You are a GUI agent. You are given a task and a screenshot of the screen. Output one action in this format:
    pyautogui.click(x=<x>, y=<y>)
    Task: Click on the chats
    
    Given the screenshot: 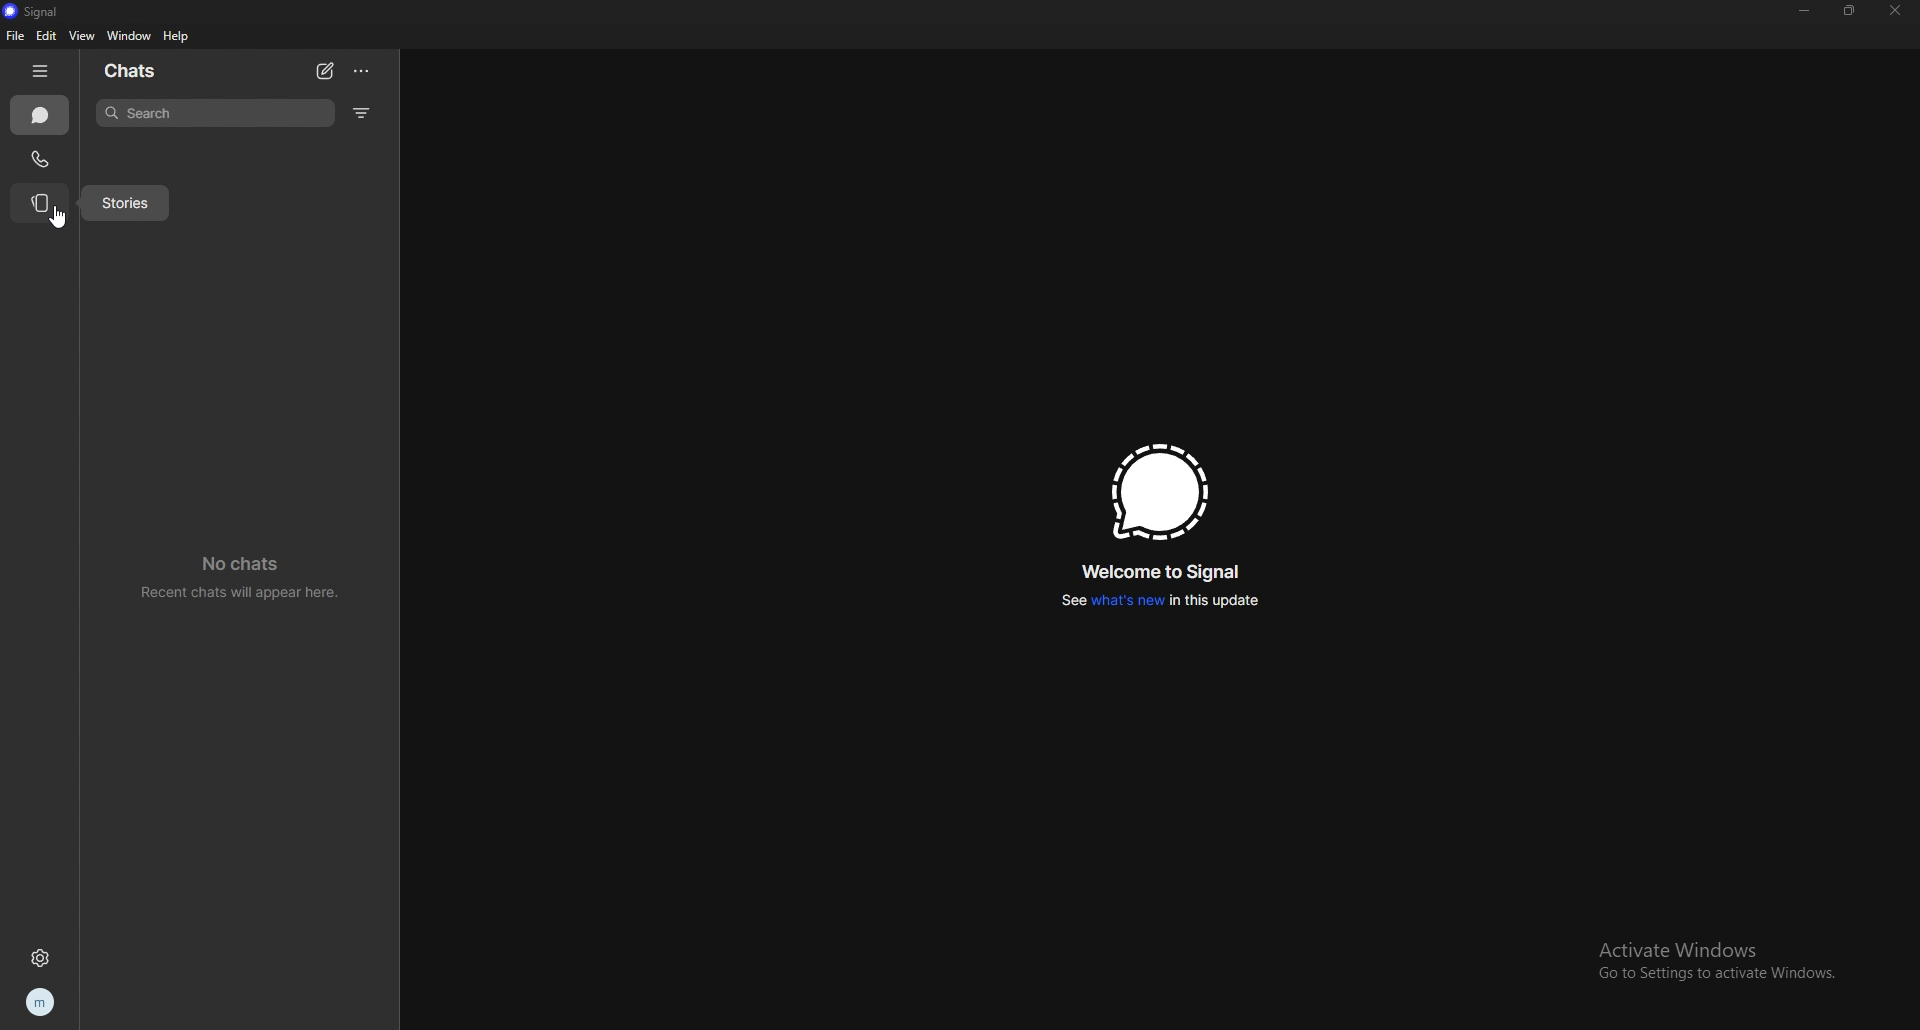 What is the action you would take?
    pyautogui.click(x=41, y=116)
    